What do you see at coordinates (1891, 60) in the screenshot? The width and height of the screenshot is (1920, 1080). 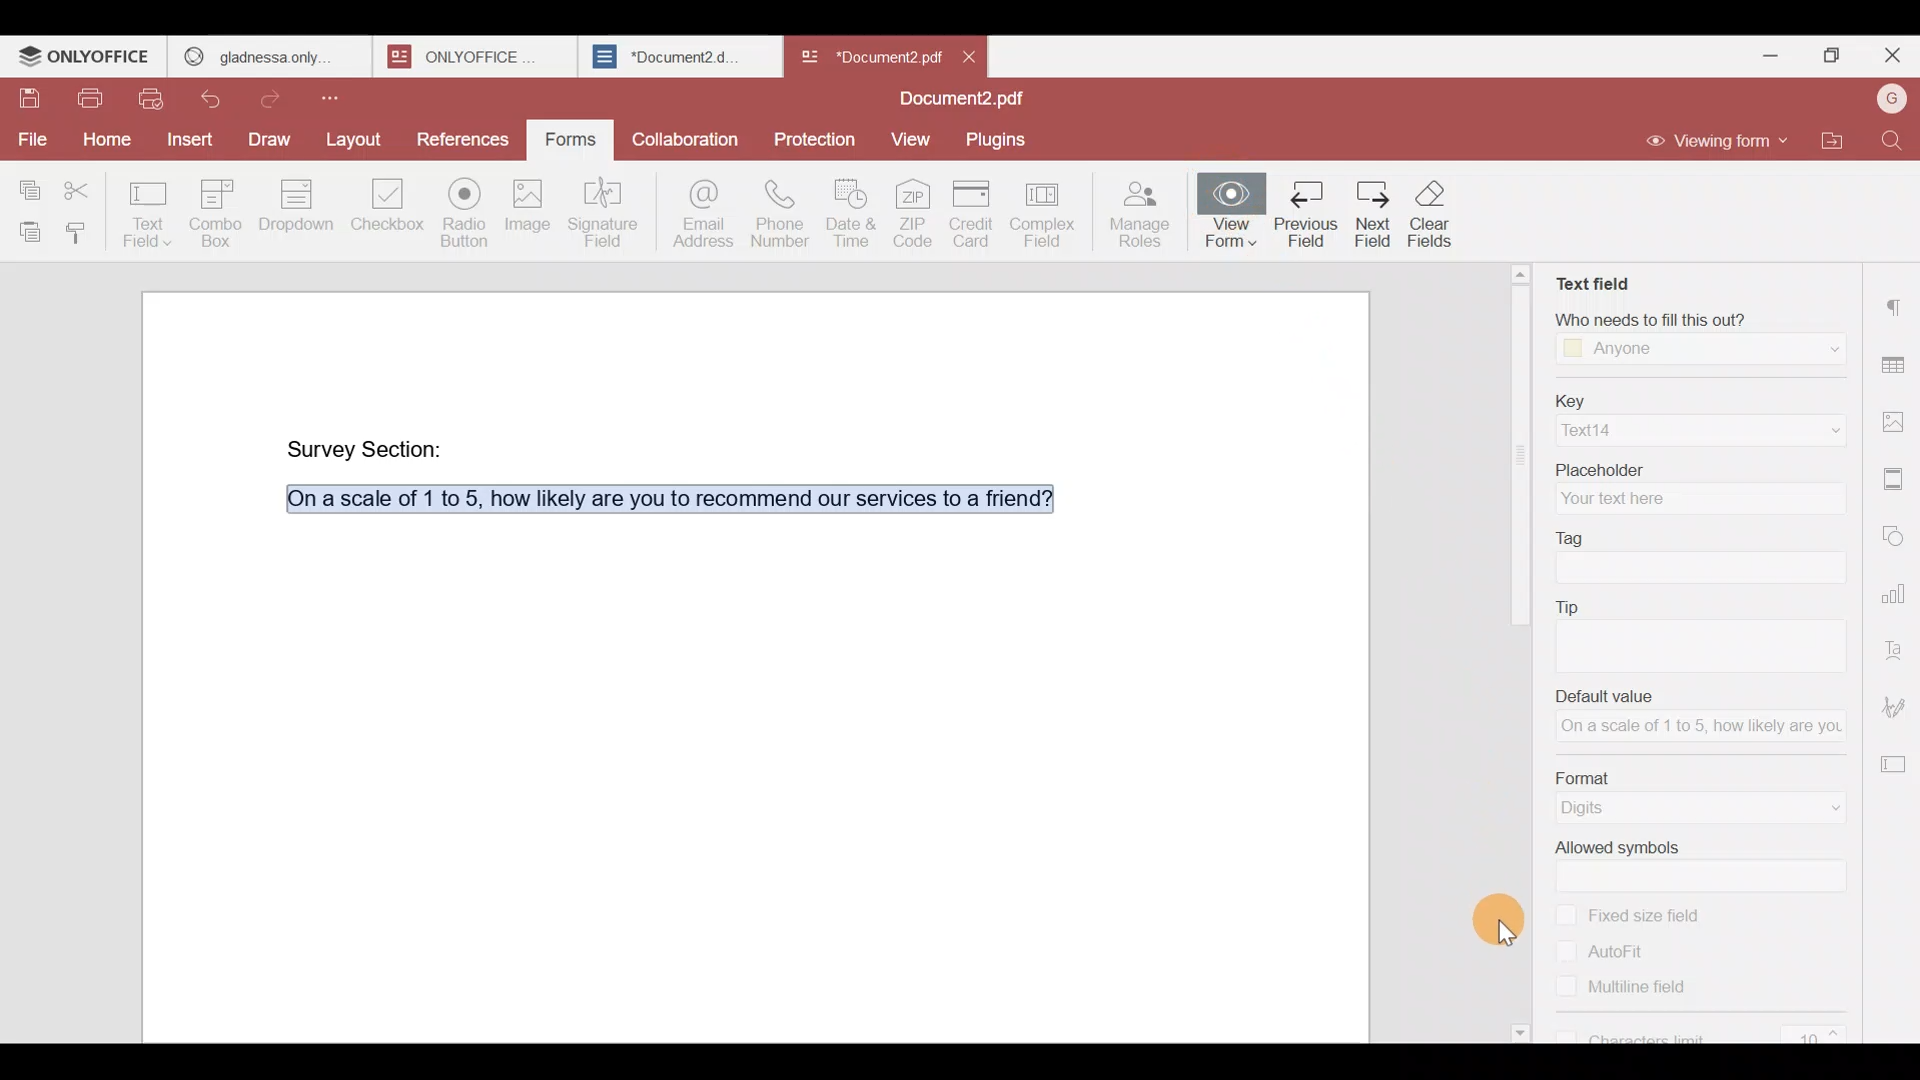 I see `Close` at bounding box center [1891, 60].